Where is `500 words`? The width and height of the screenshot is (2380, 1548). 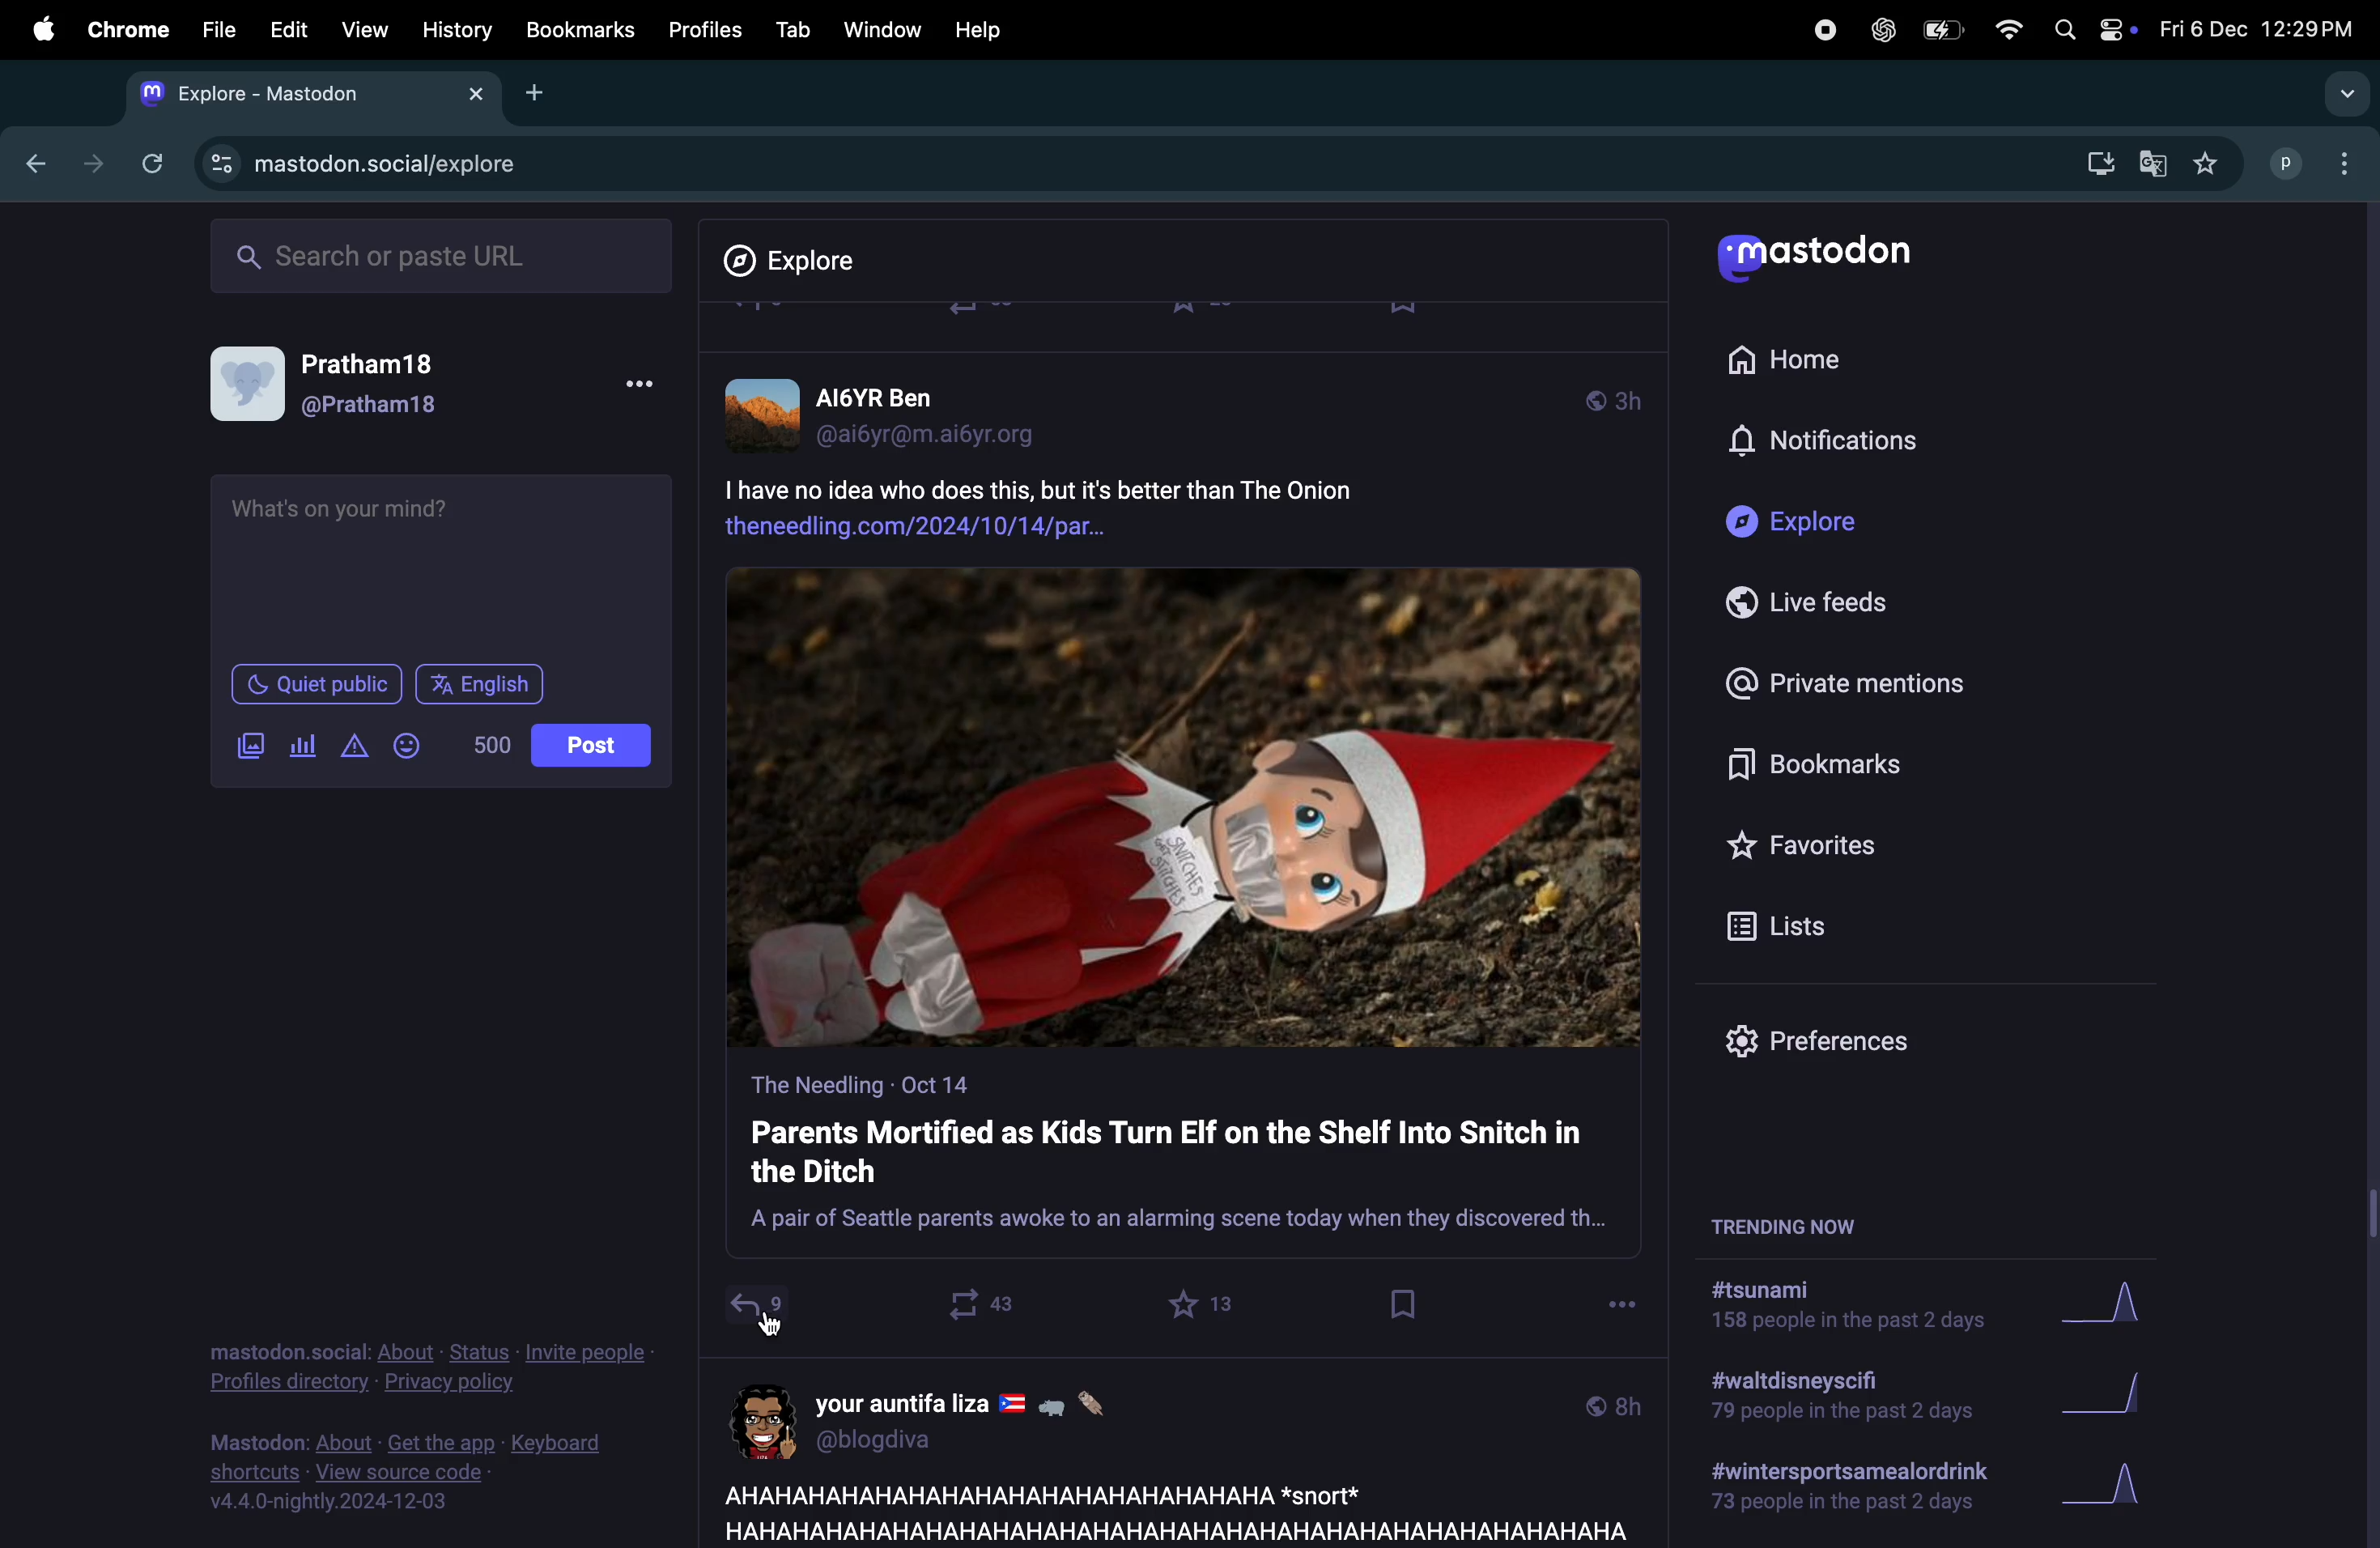
500 words is located at coordinates (490, 745).